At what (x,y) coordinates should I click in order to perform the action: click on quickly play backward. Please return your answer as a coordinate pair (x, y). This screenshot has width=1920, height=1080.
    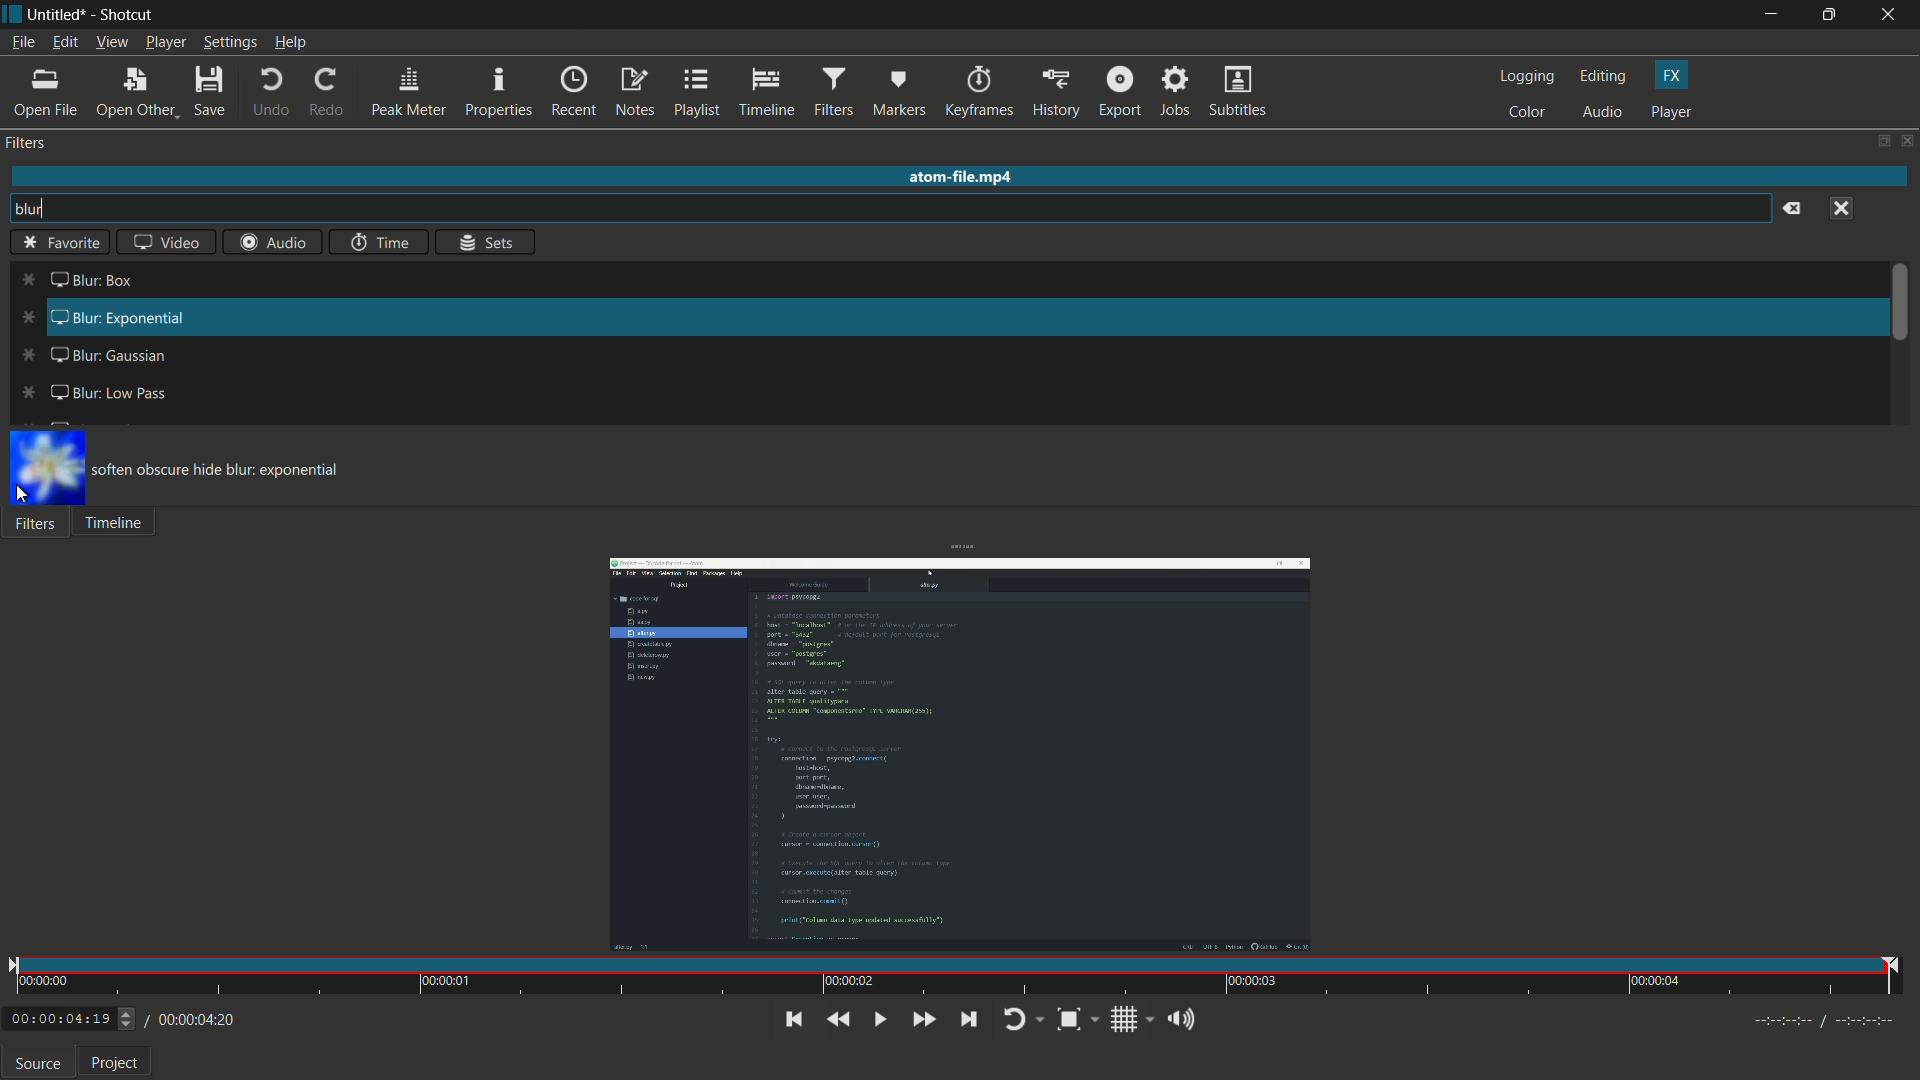
    Looking at the image, I should click on (838, 1020).